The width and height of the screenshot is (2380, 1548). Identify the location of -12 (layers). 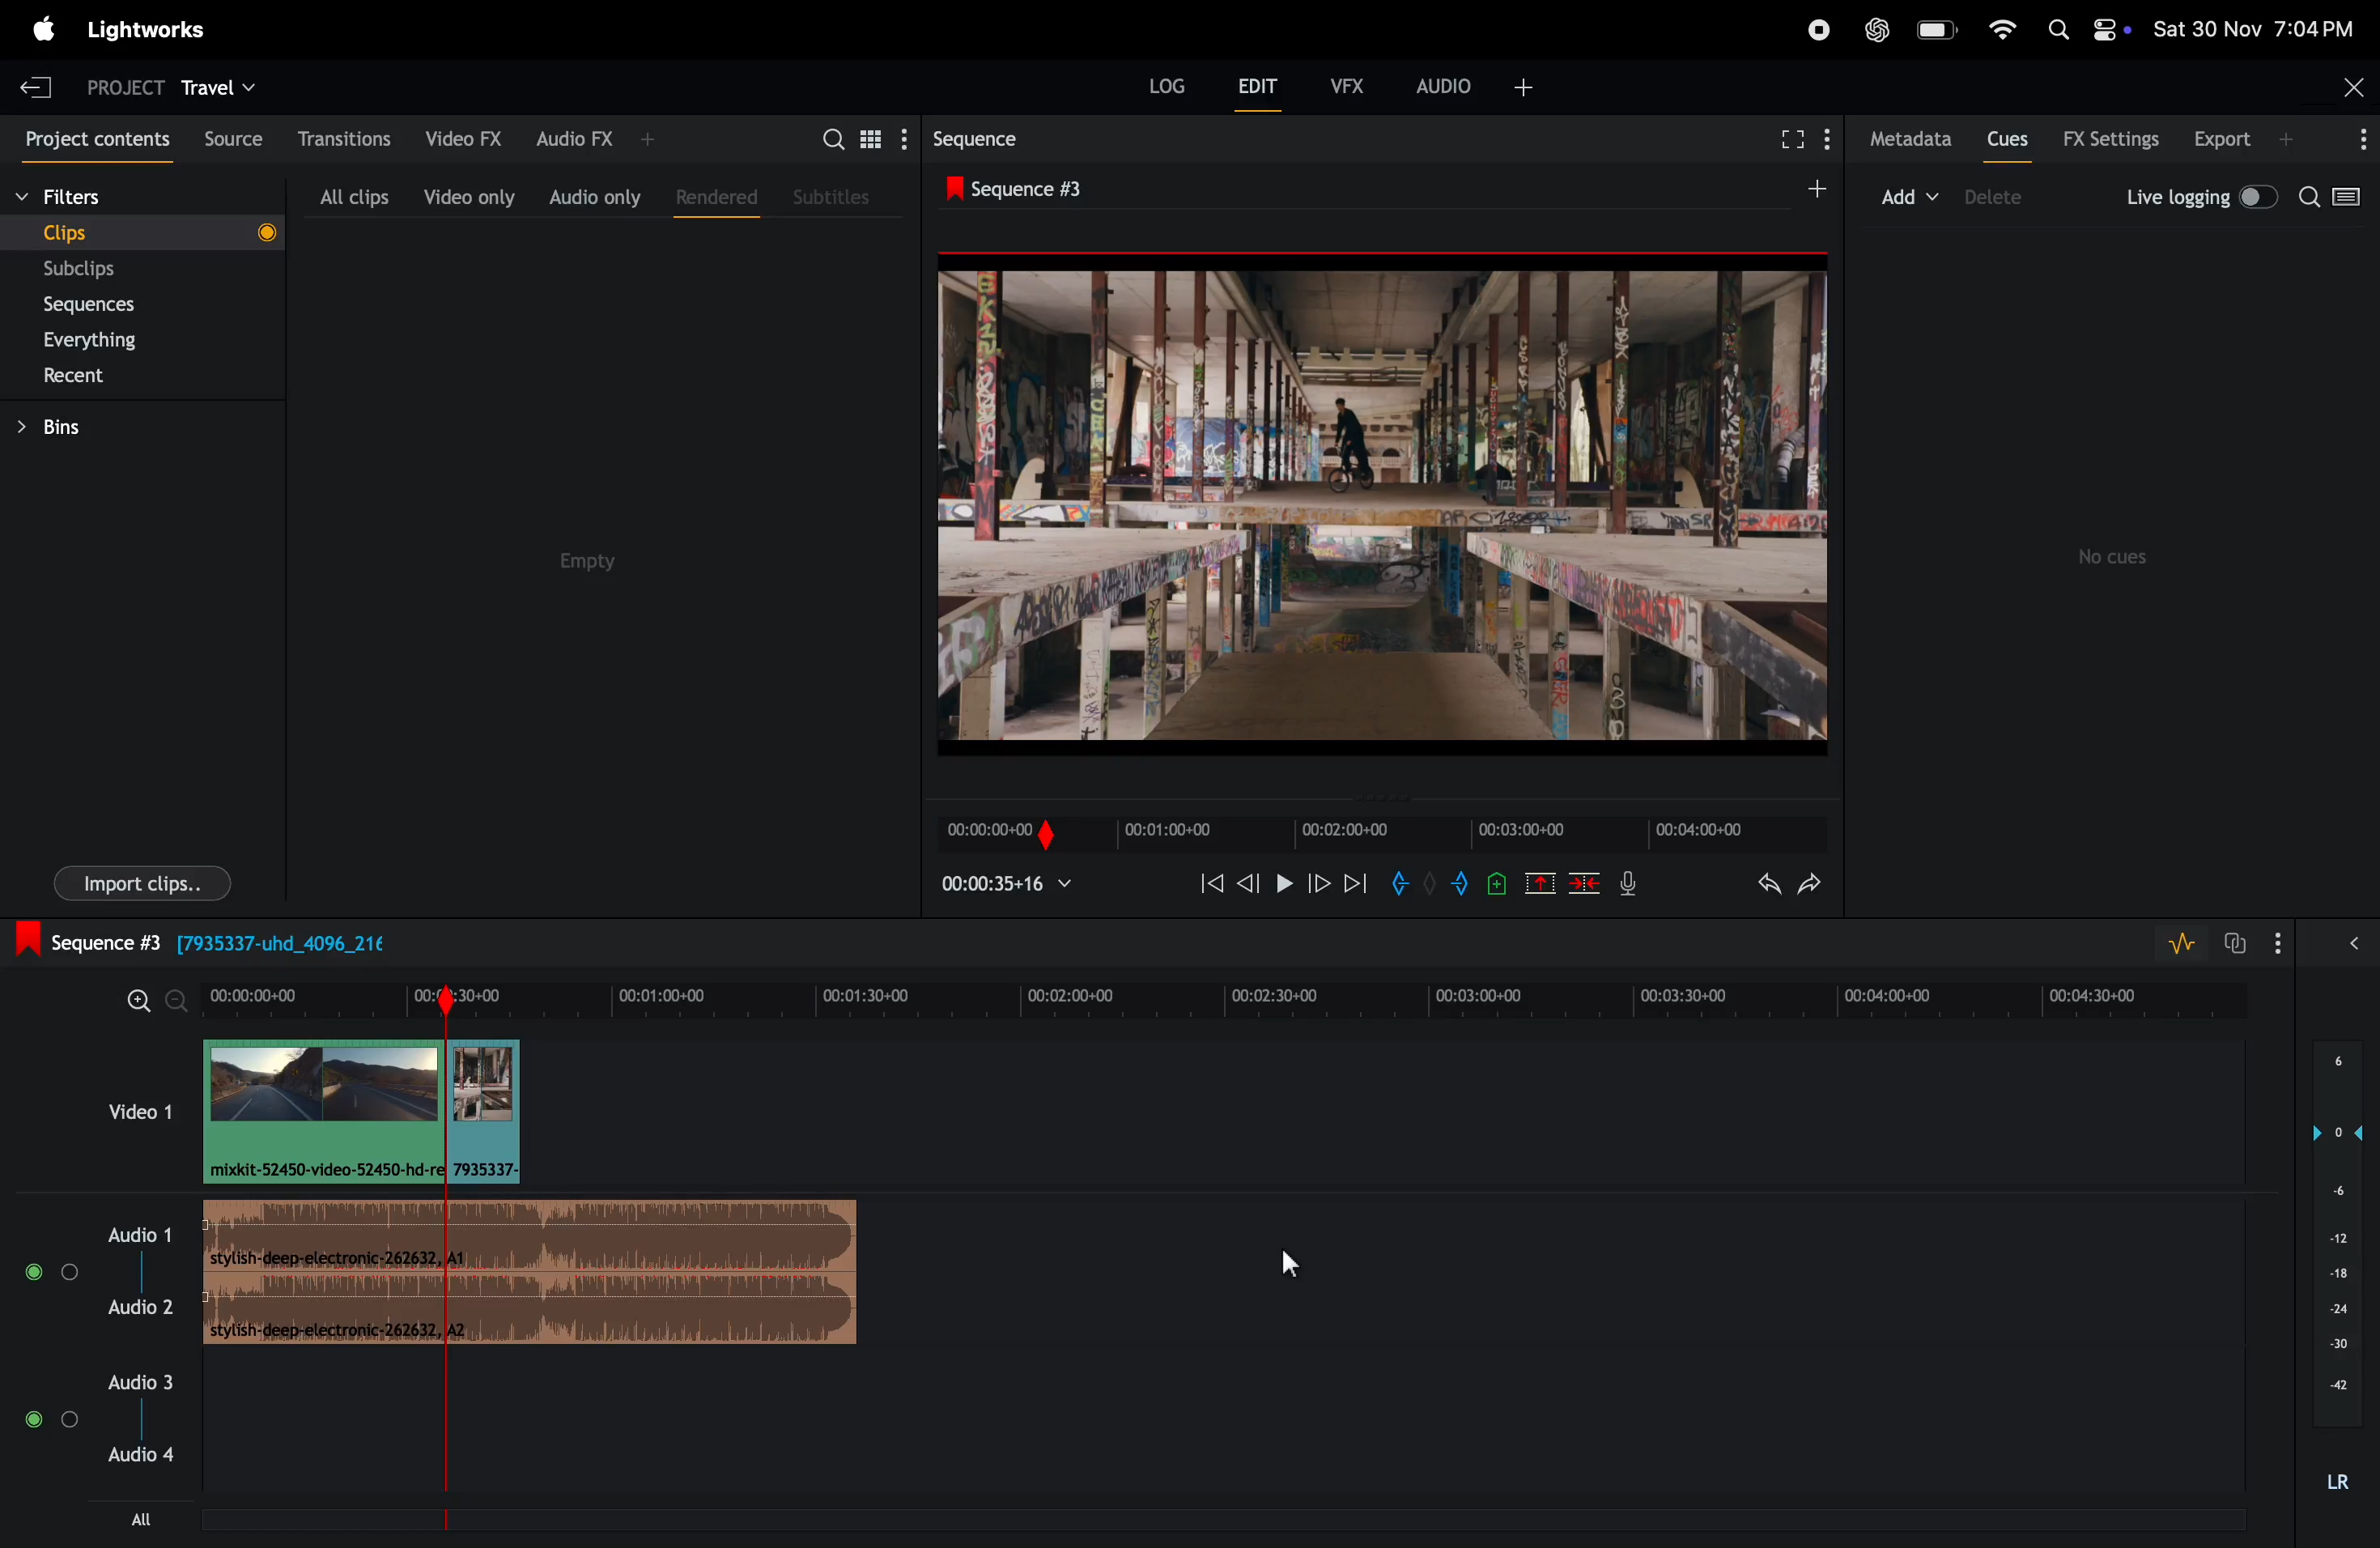
(2329, 1237).